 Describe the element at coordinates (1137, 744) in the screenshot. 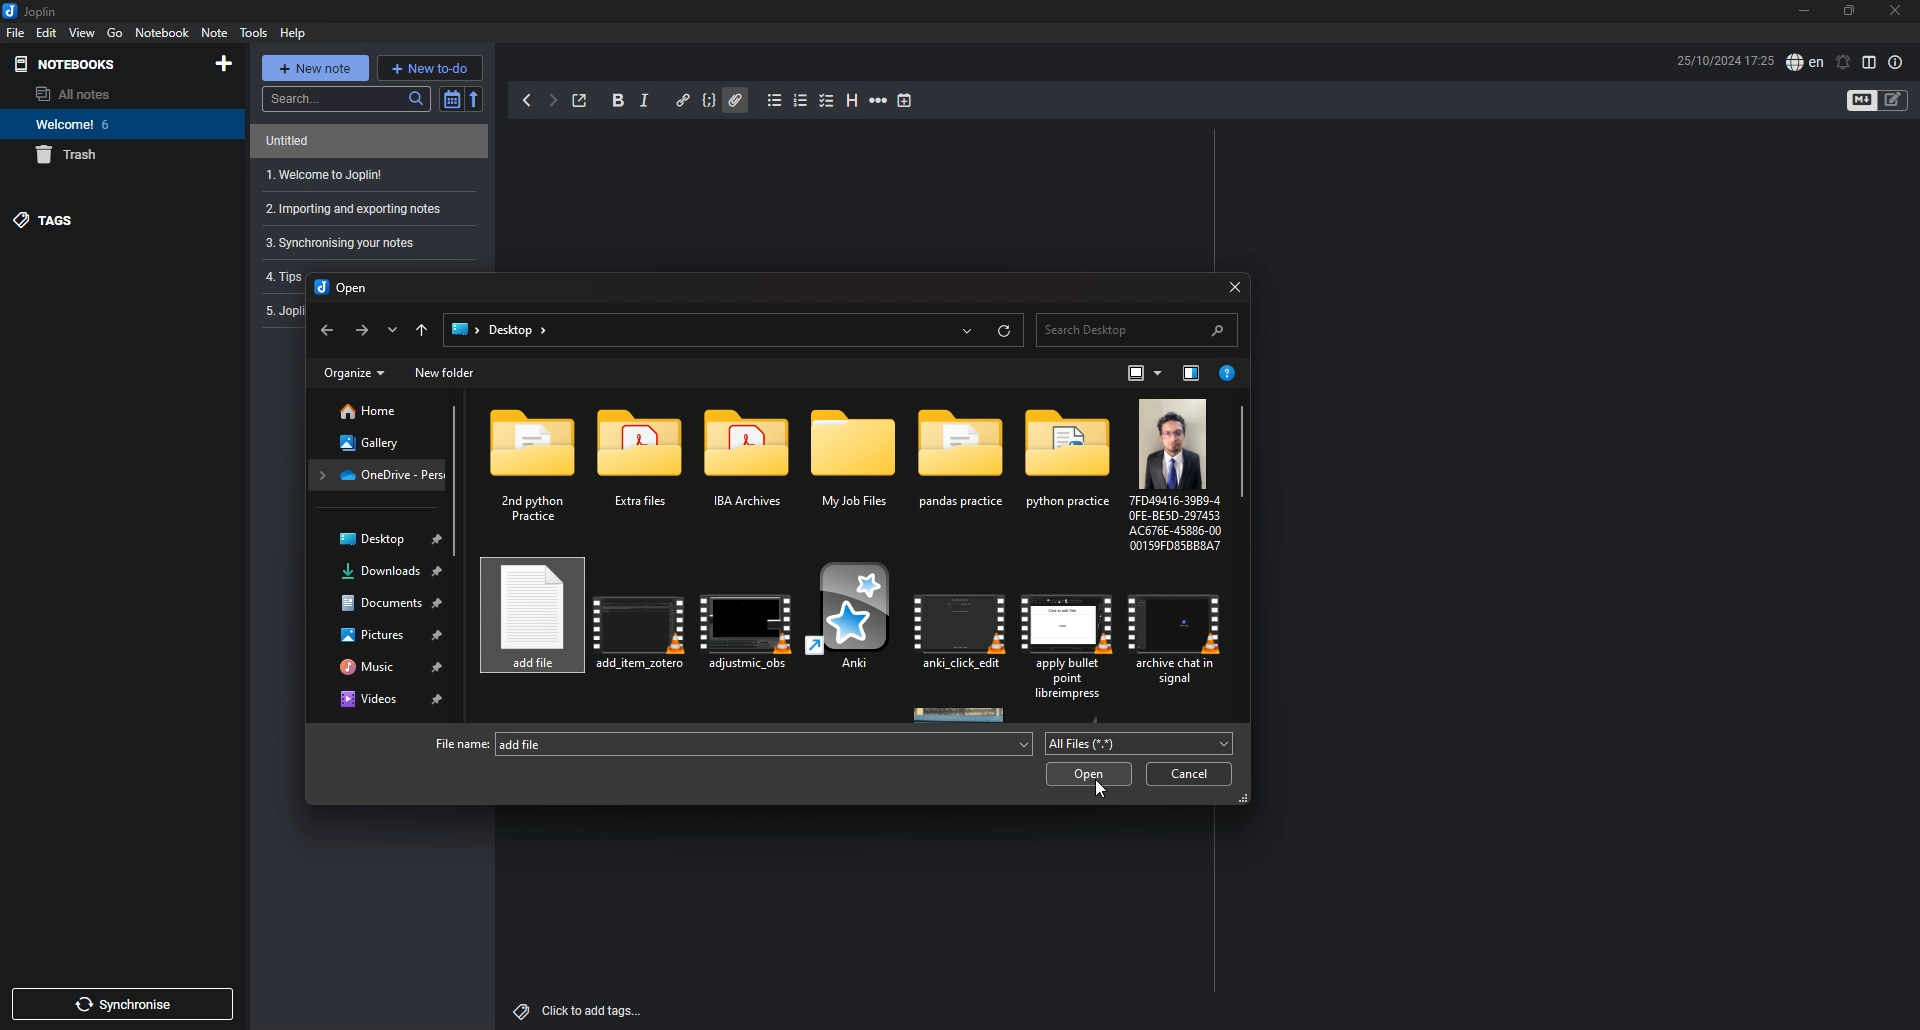

I see `all files` at that location.